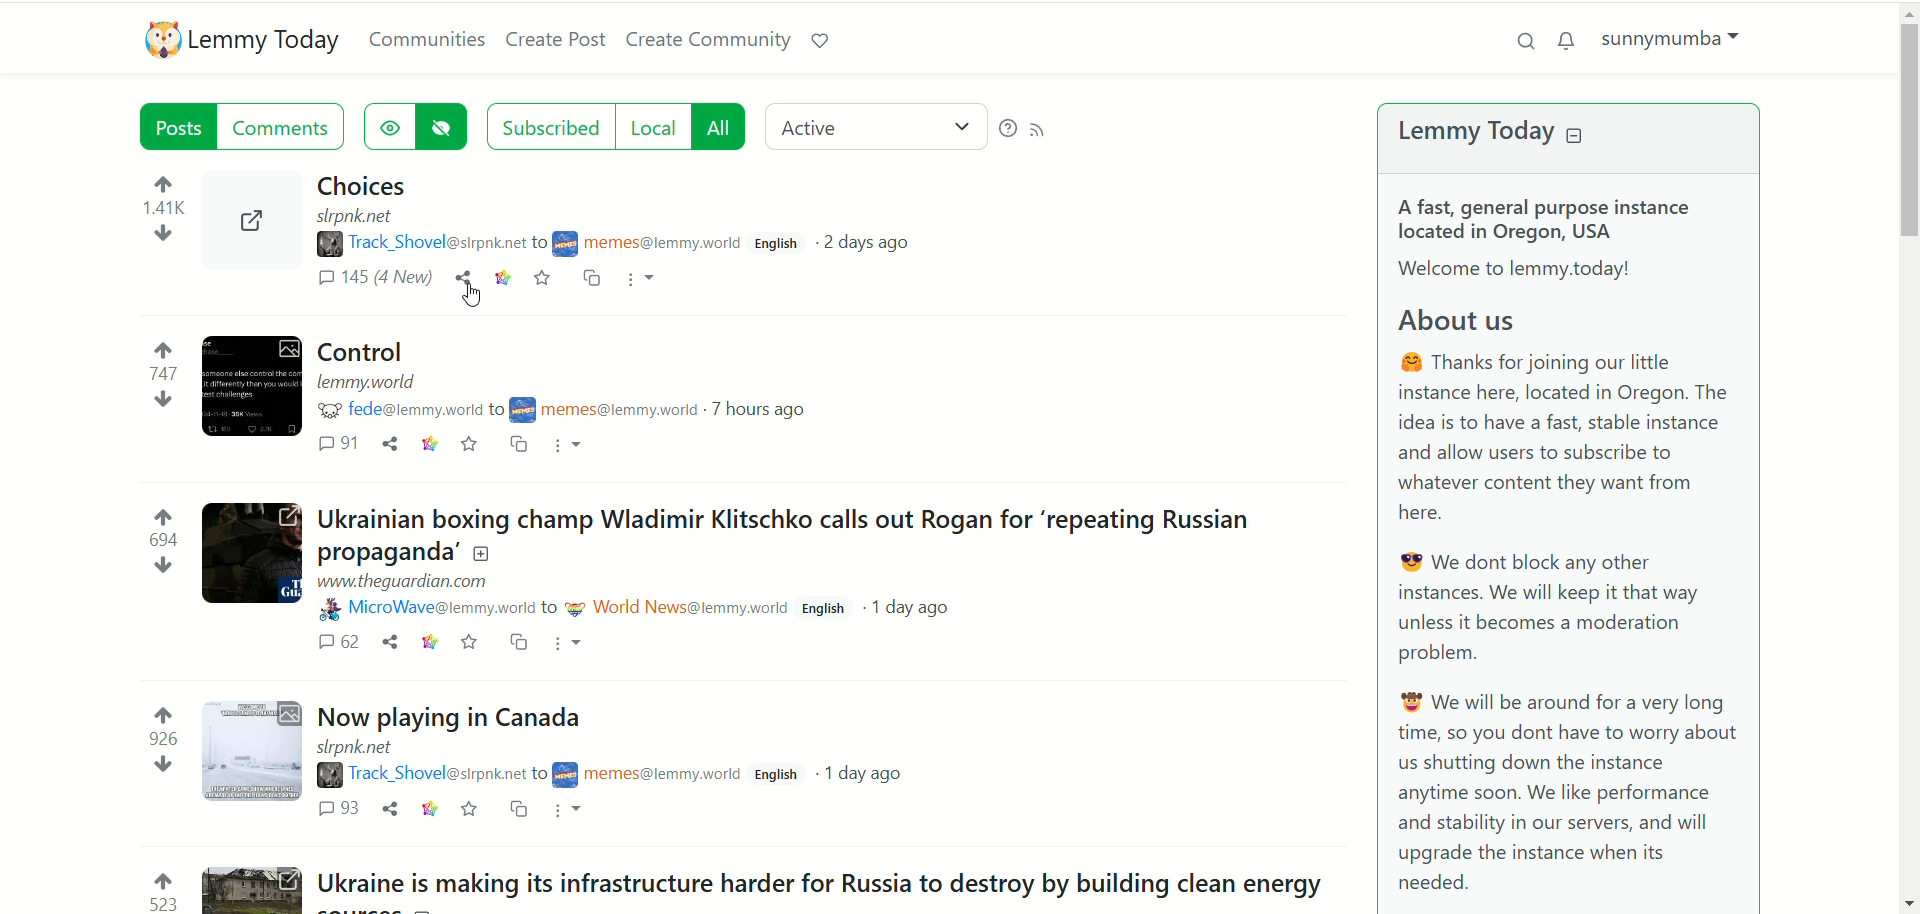 The height and width of the screenshot is (914, 1920). I want to click on cross post, so click(519, 443).